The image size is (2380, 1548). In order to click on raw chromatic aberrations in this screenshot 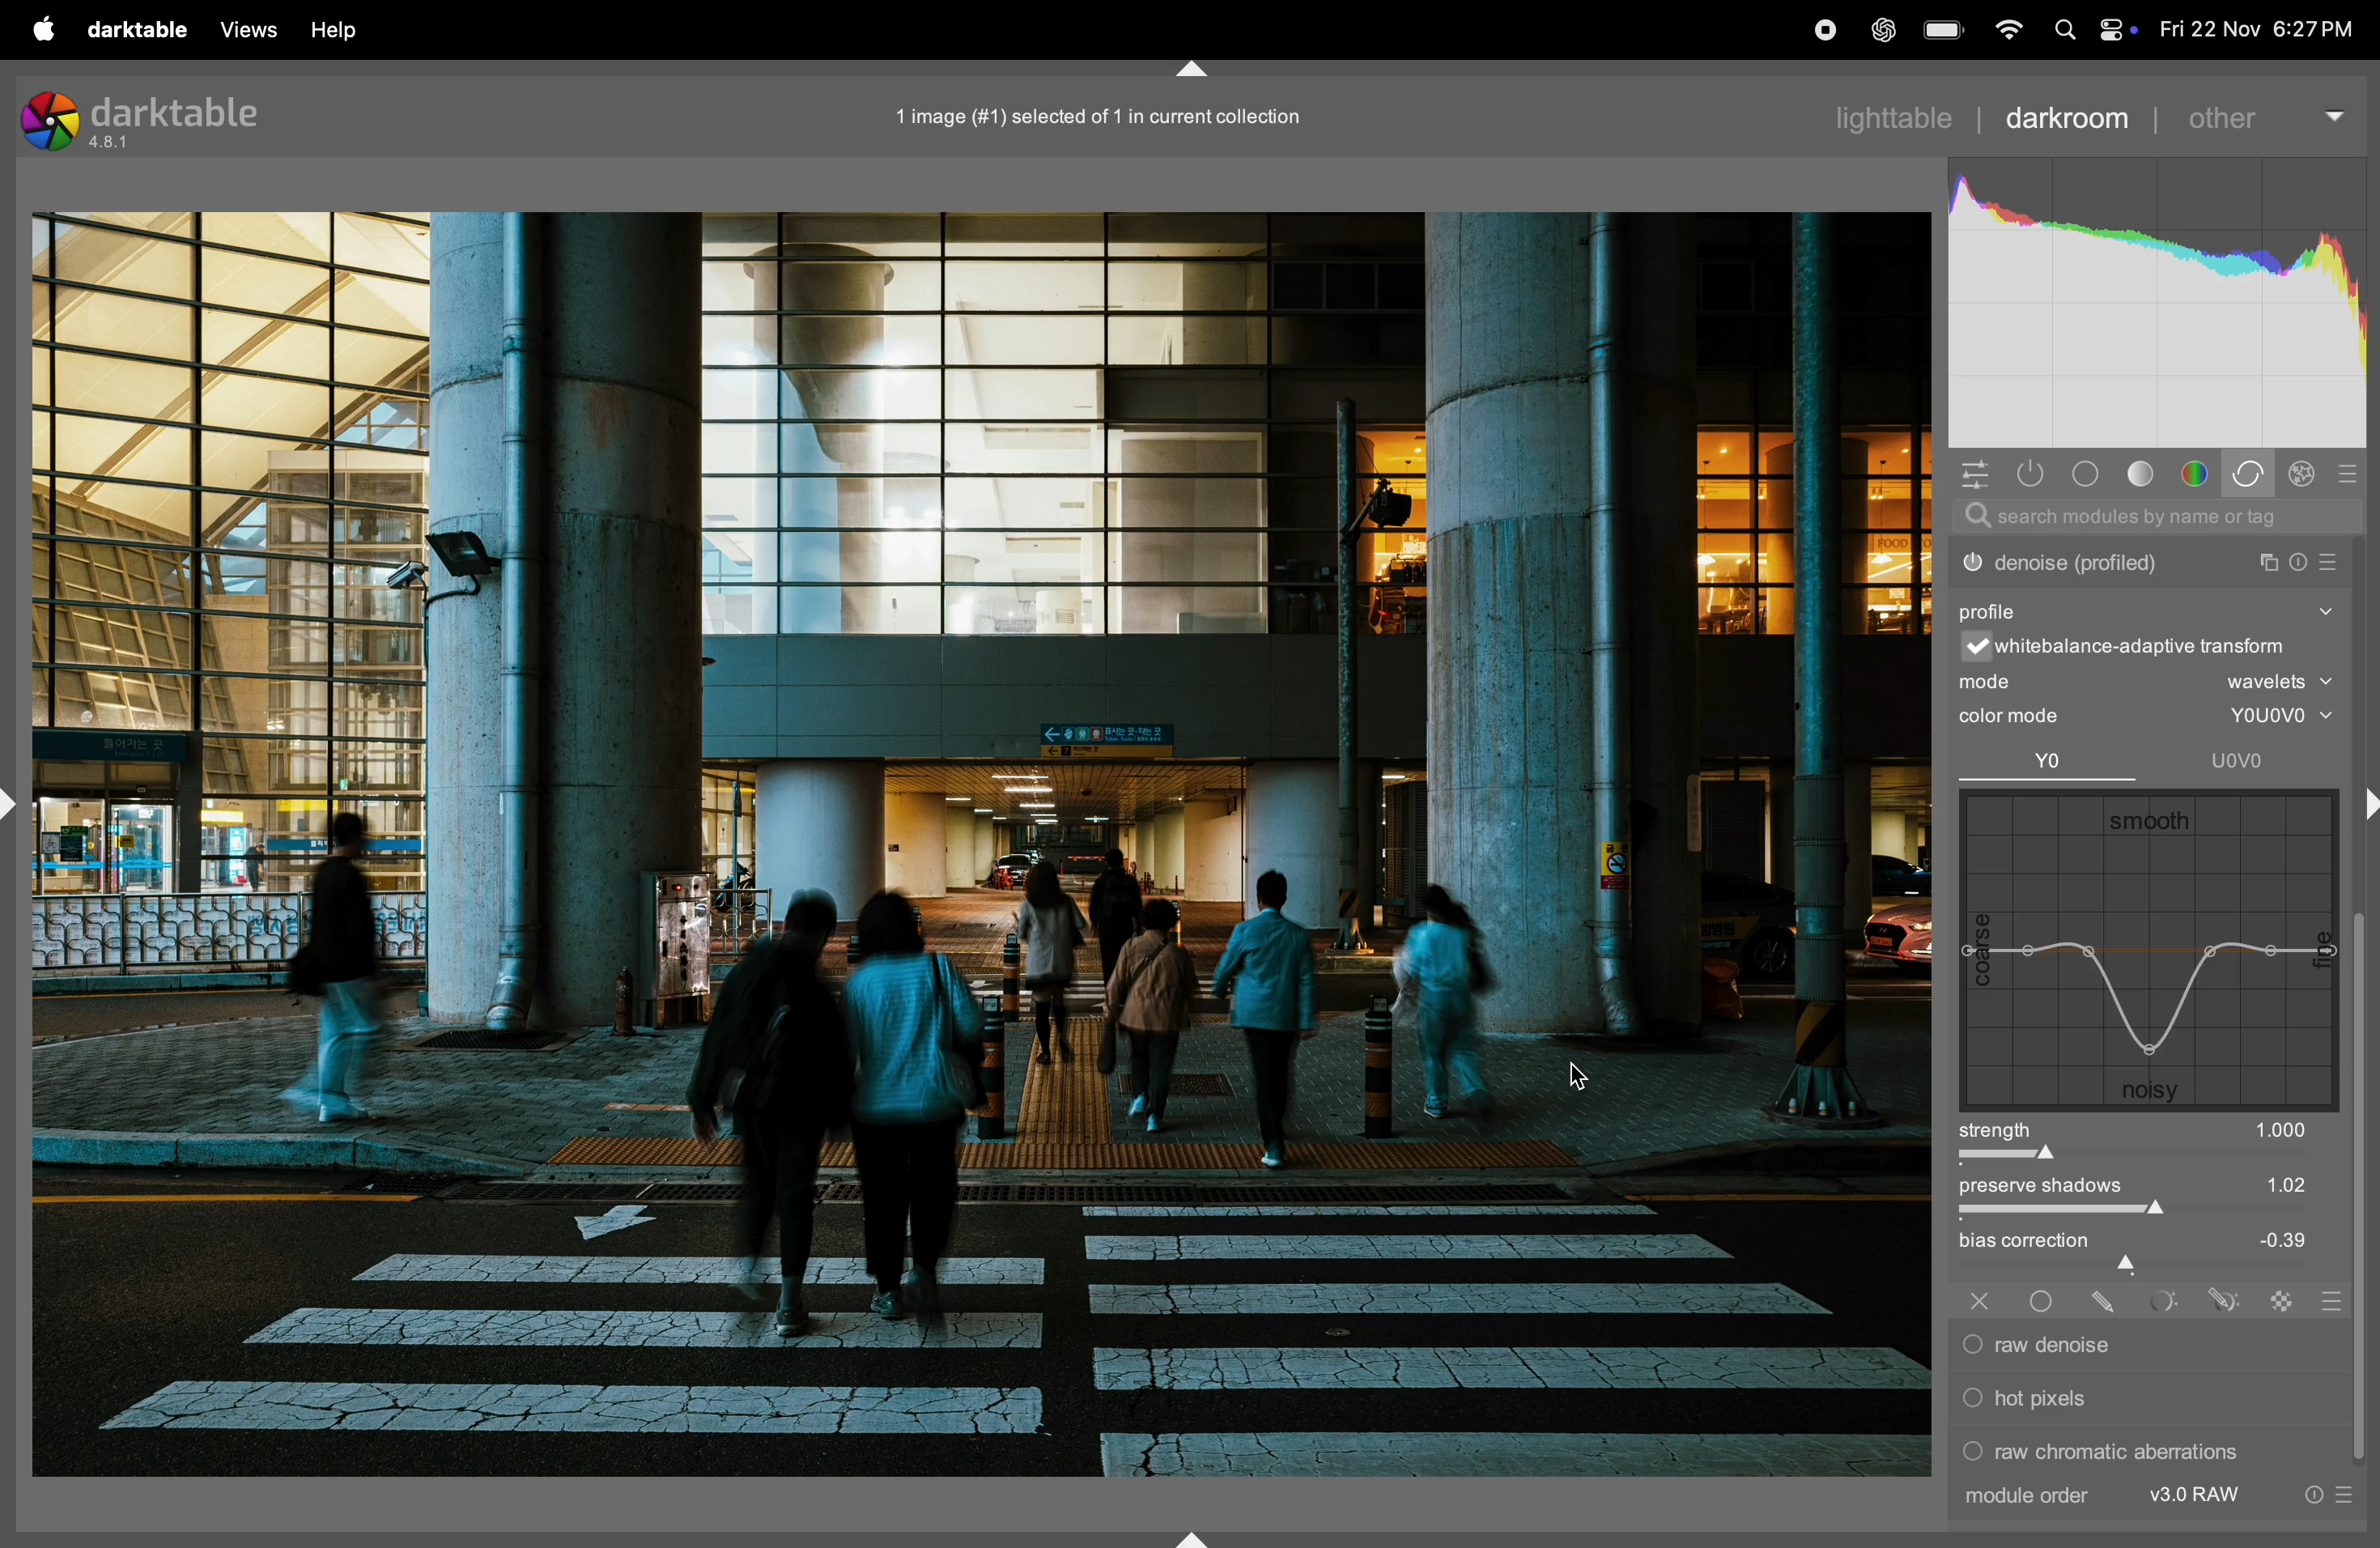, I will do `click(2103, 1450)`.